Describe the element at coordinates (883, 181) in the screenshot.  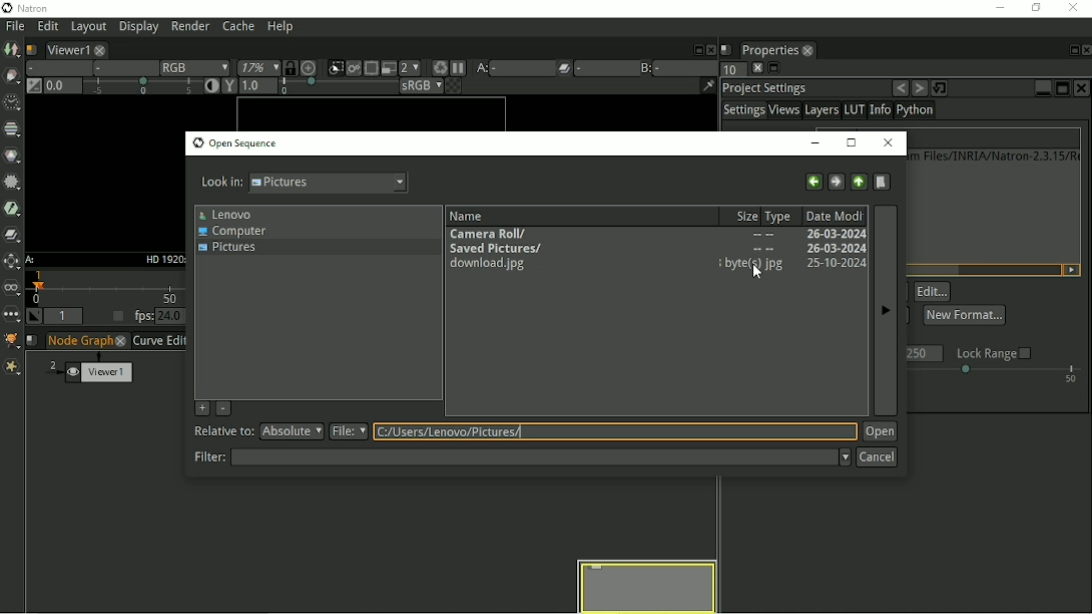
I see `Create a new directory here` at that location.